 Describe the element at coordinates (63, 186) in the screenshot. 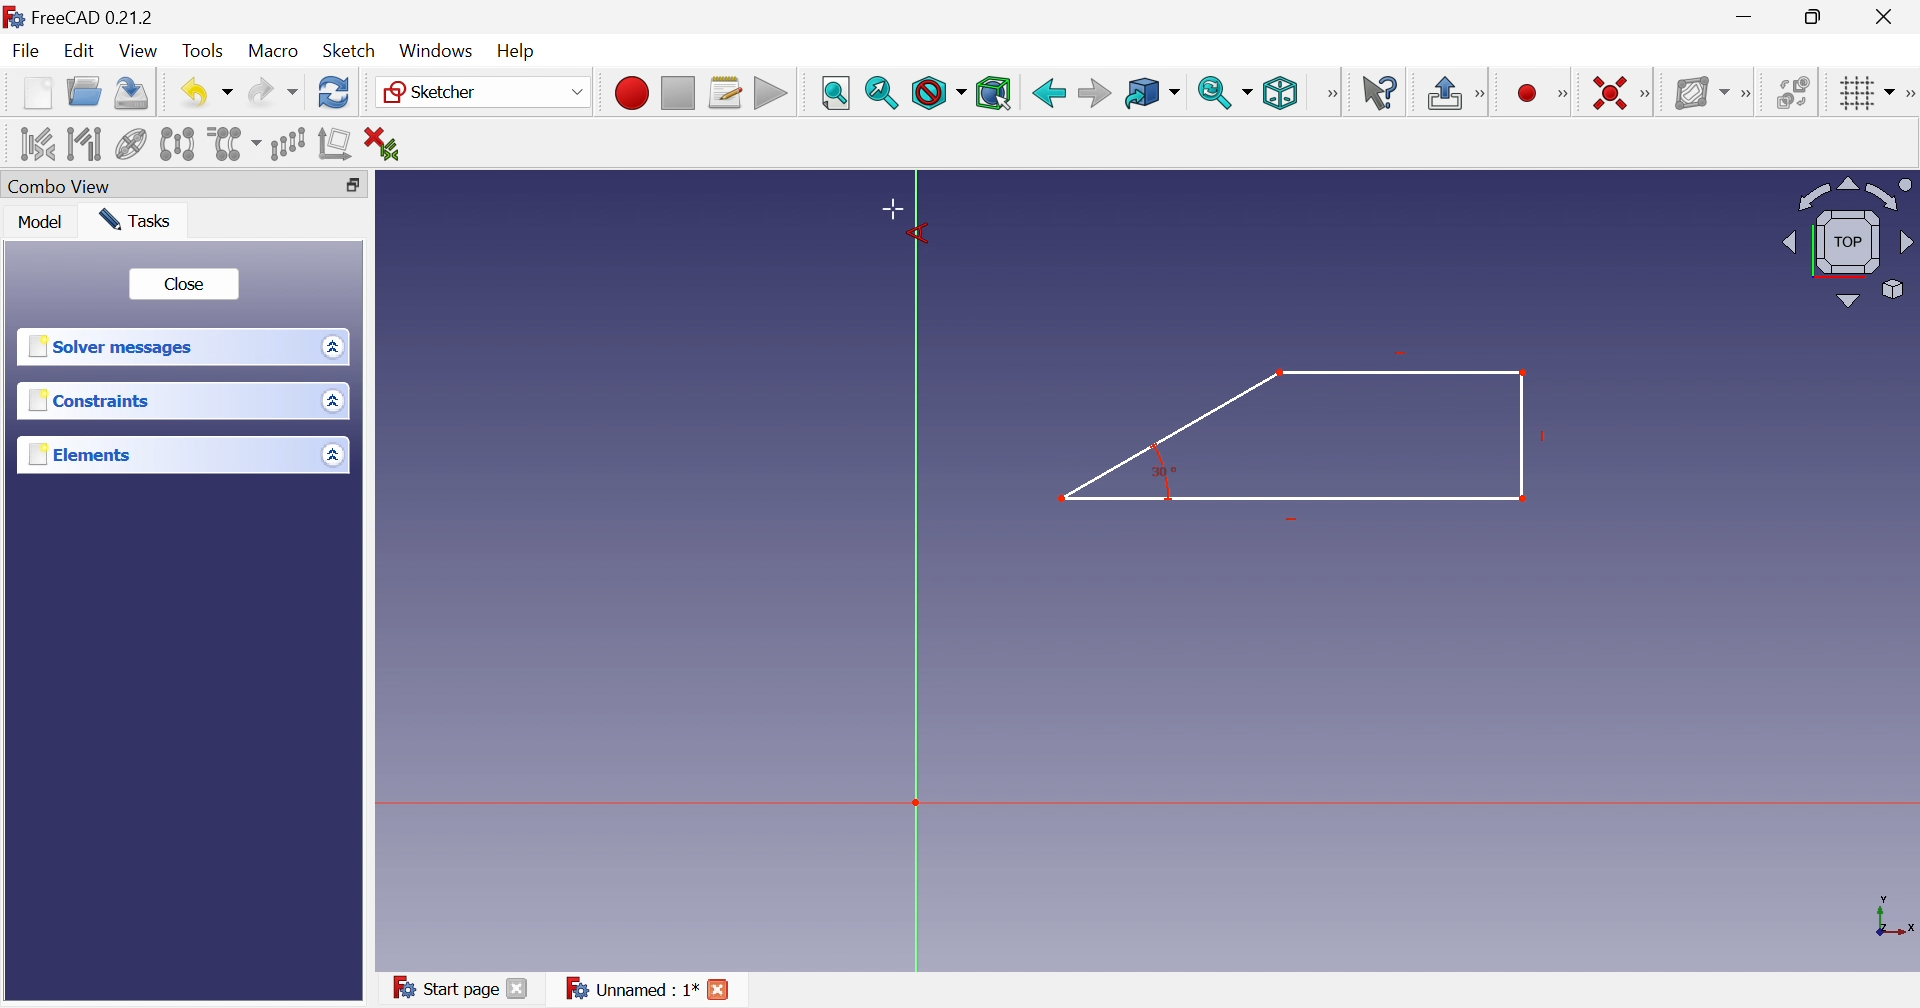

I see `Combo View` at that location.